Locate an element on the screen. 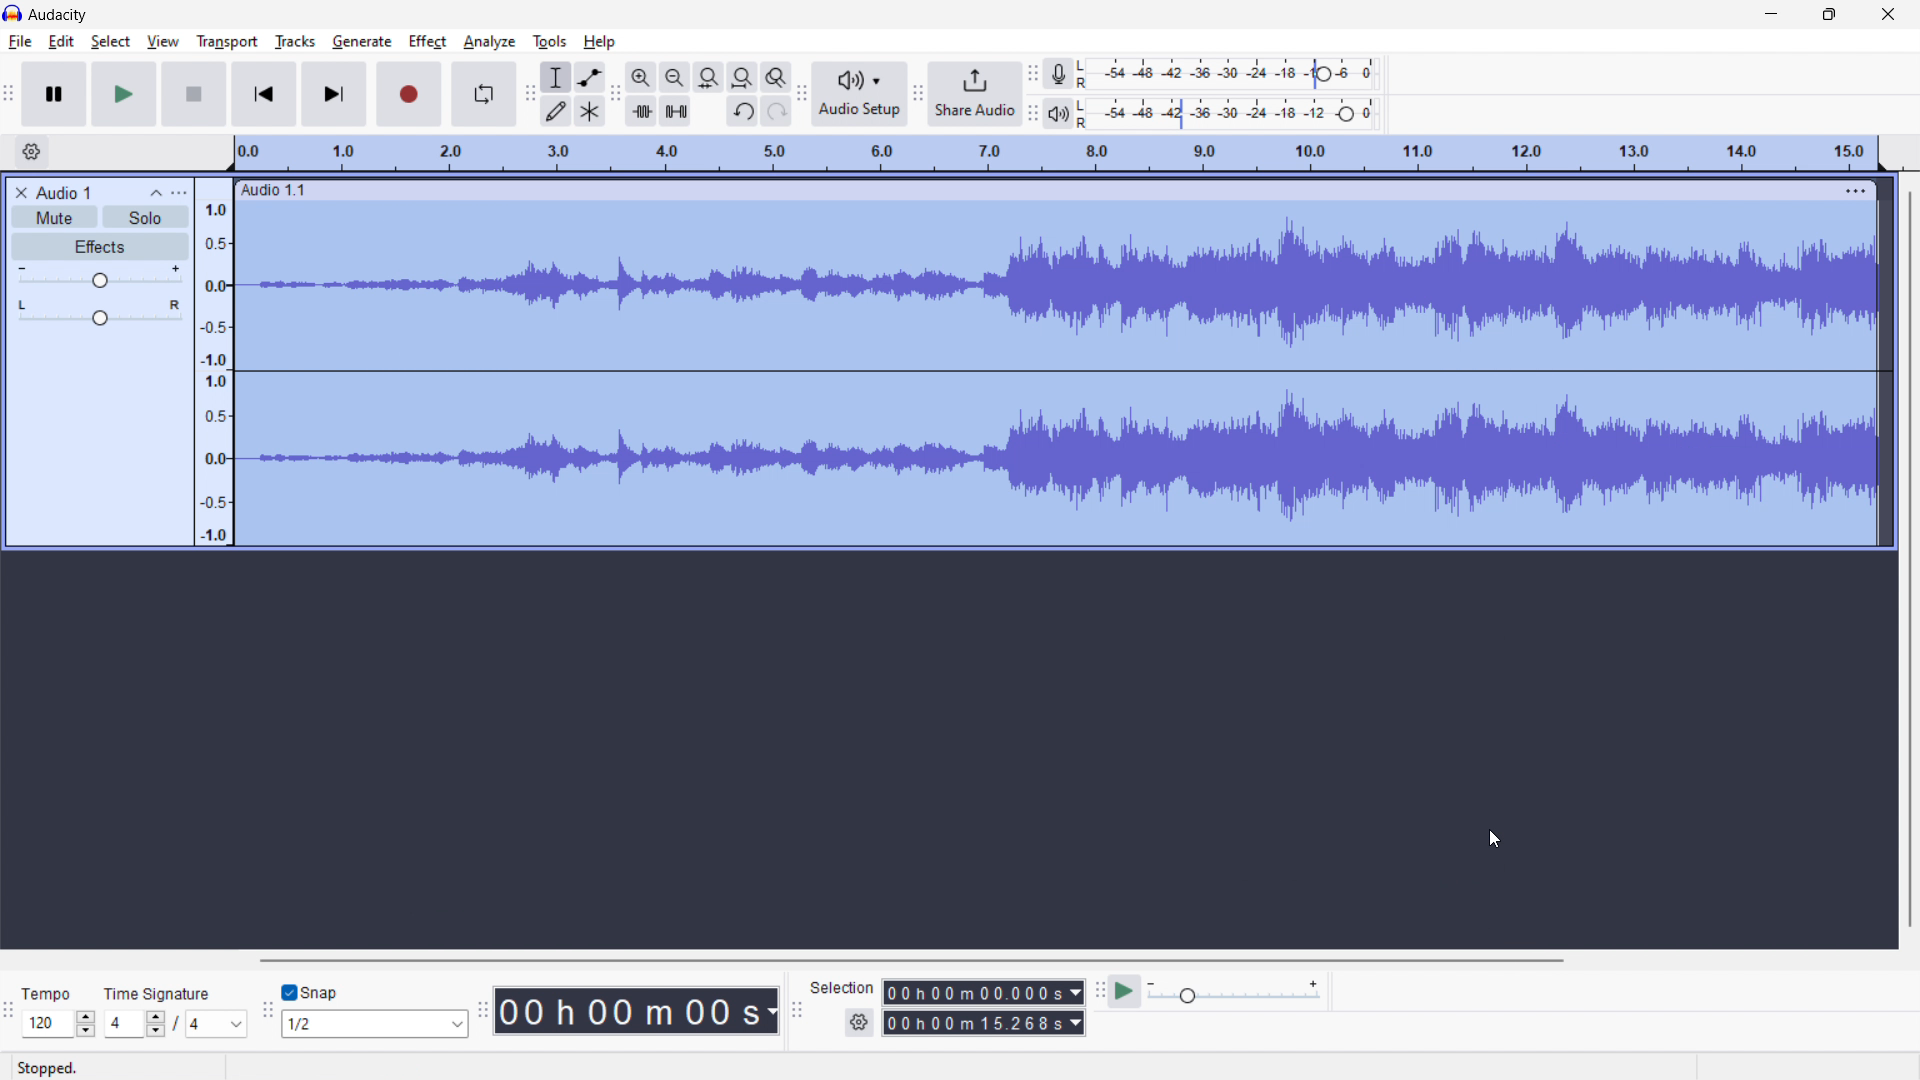 The height and width of the screenshot is (1080, 1920). hold to move is located at coordinates (1035, 191).